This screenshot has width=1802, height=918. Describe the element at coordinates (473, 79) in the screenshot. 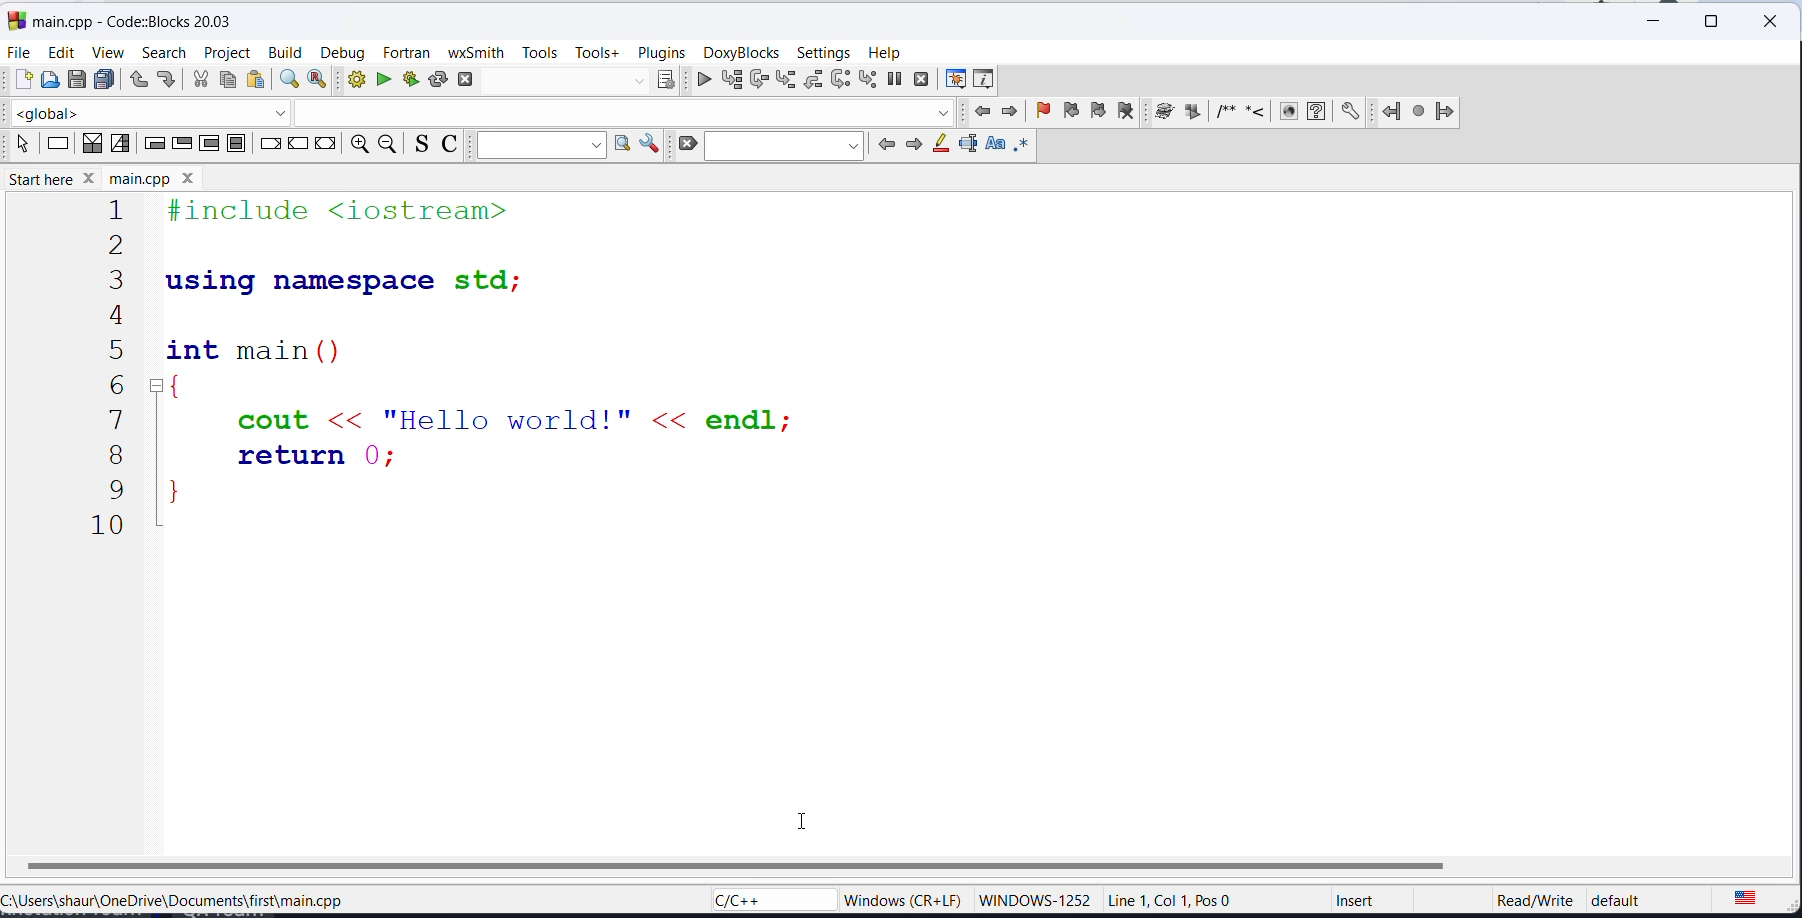

I see `ABORT` at that location.